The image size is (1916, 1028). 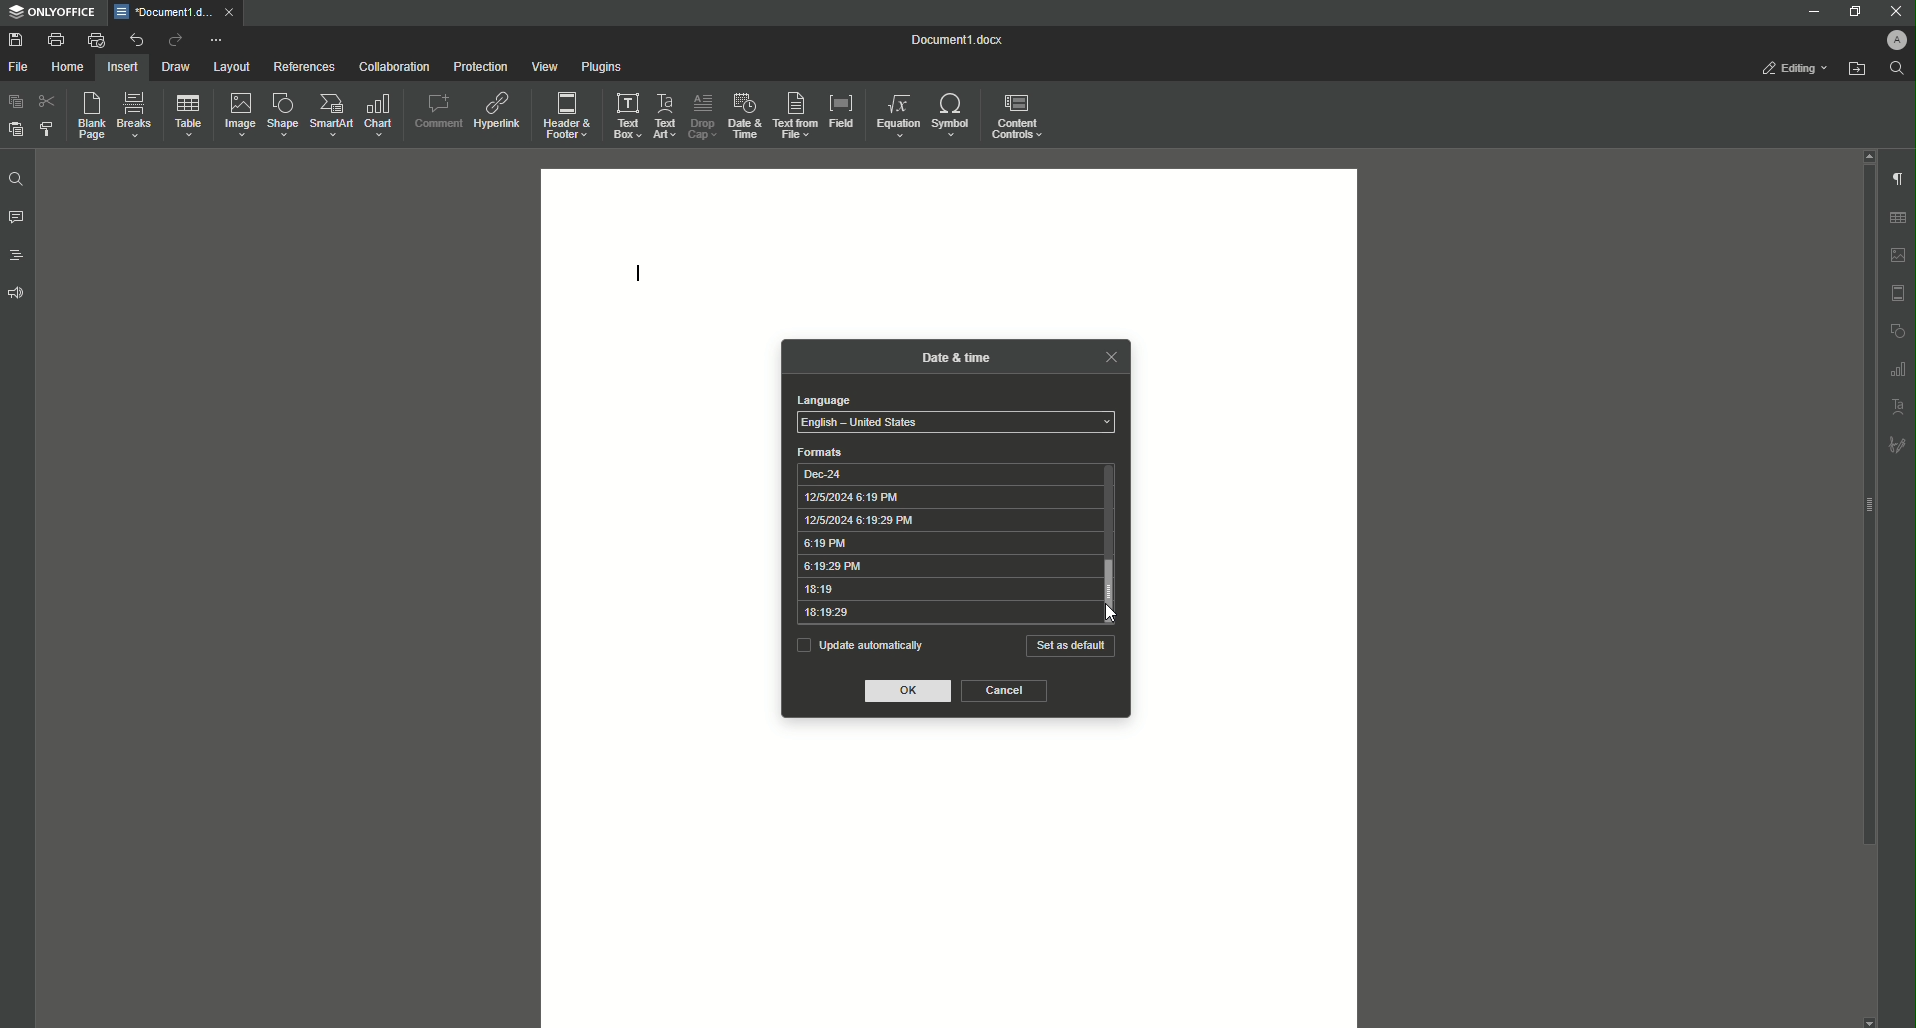 I want to click on OK, so click(x=910, y=692).